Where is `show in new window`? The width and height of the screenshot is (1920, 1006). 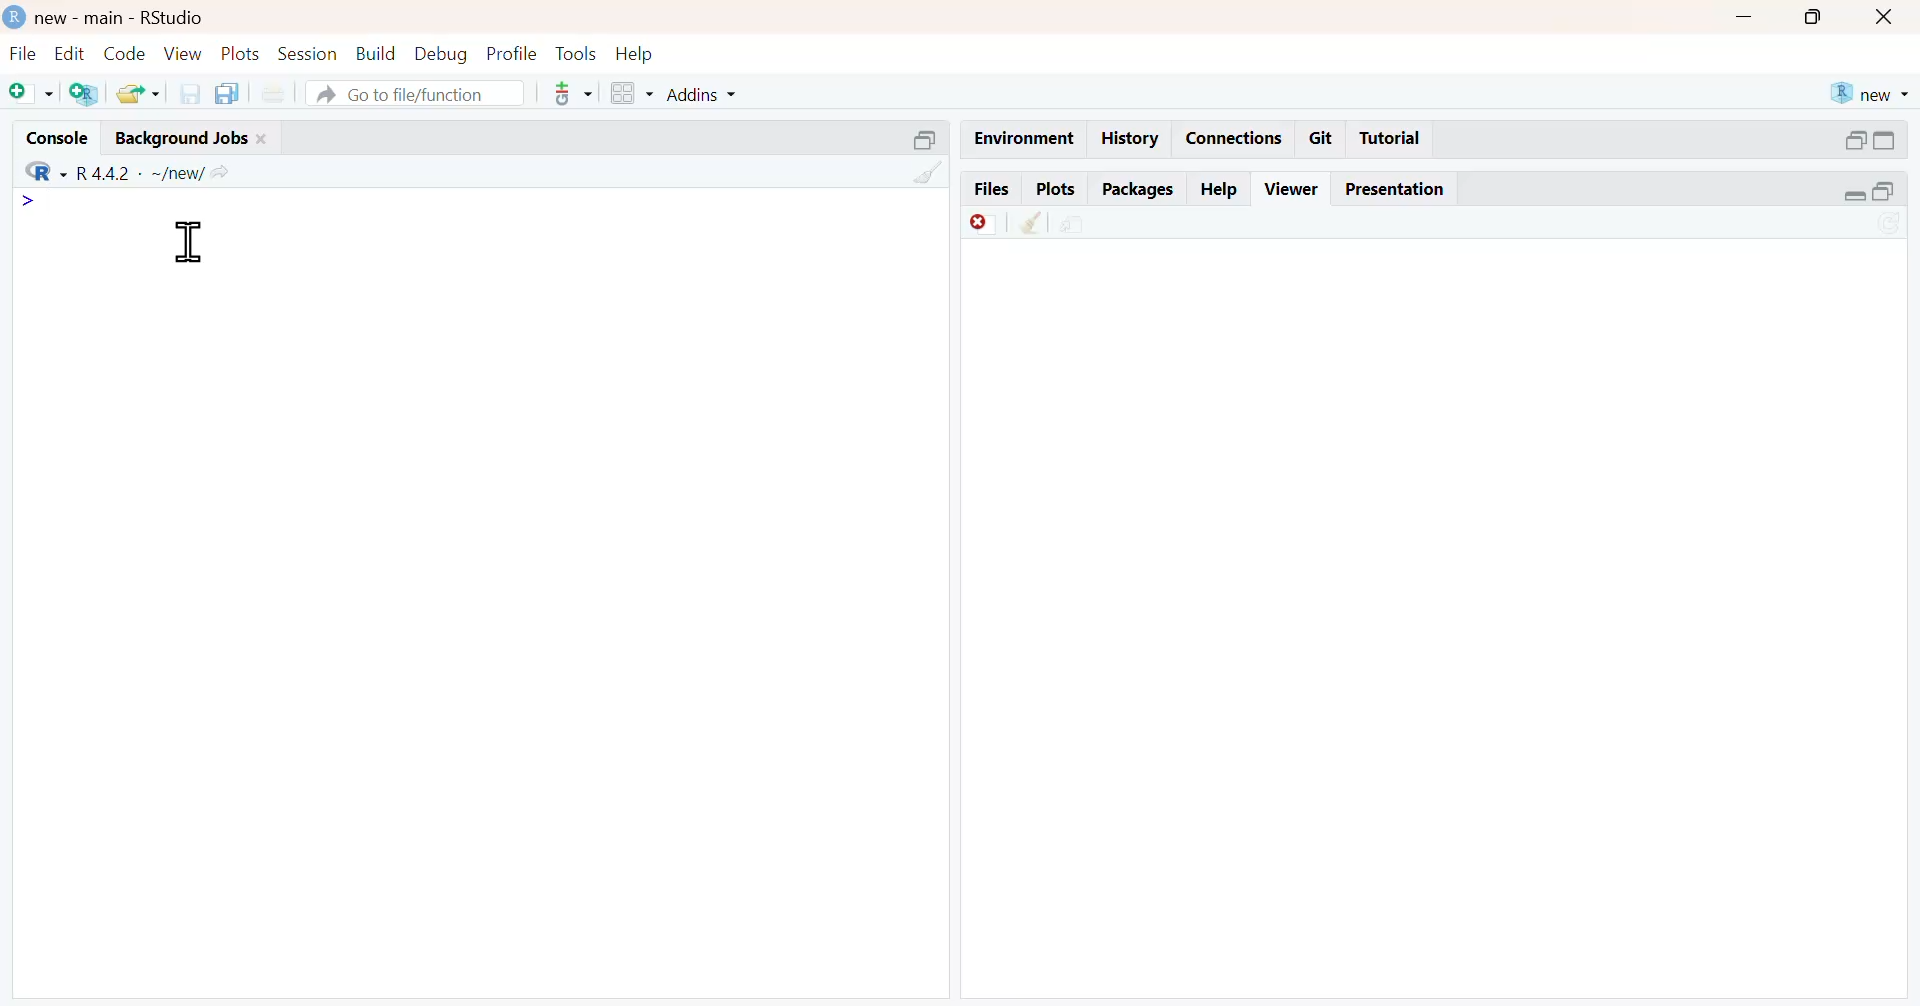 show in new window is located at coordinates (1076, 223).